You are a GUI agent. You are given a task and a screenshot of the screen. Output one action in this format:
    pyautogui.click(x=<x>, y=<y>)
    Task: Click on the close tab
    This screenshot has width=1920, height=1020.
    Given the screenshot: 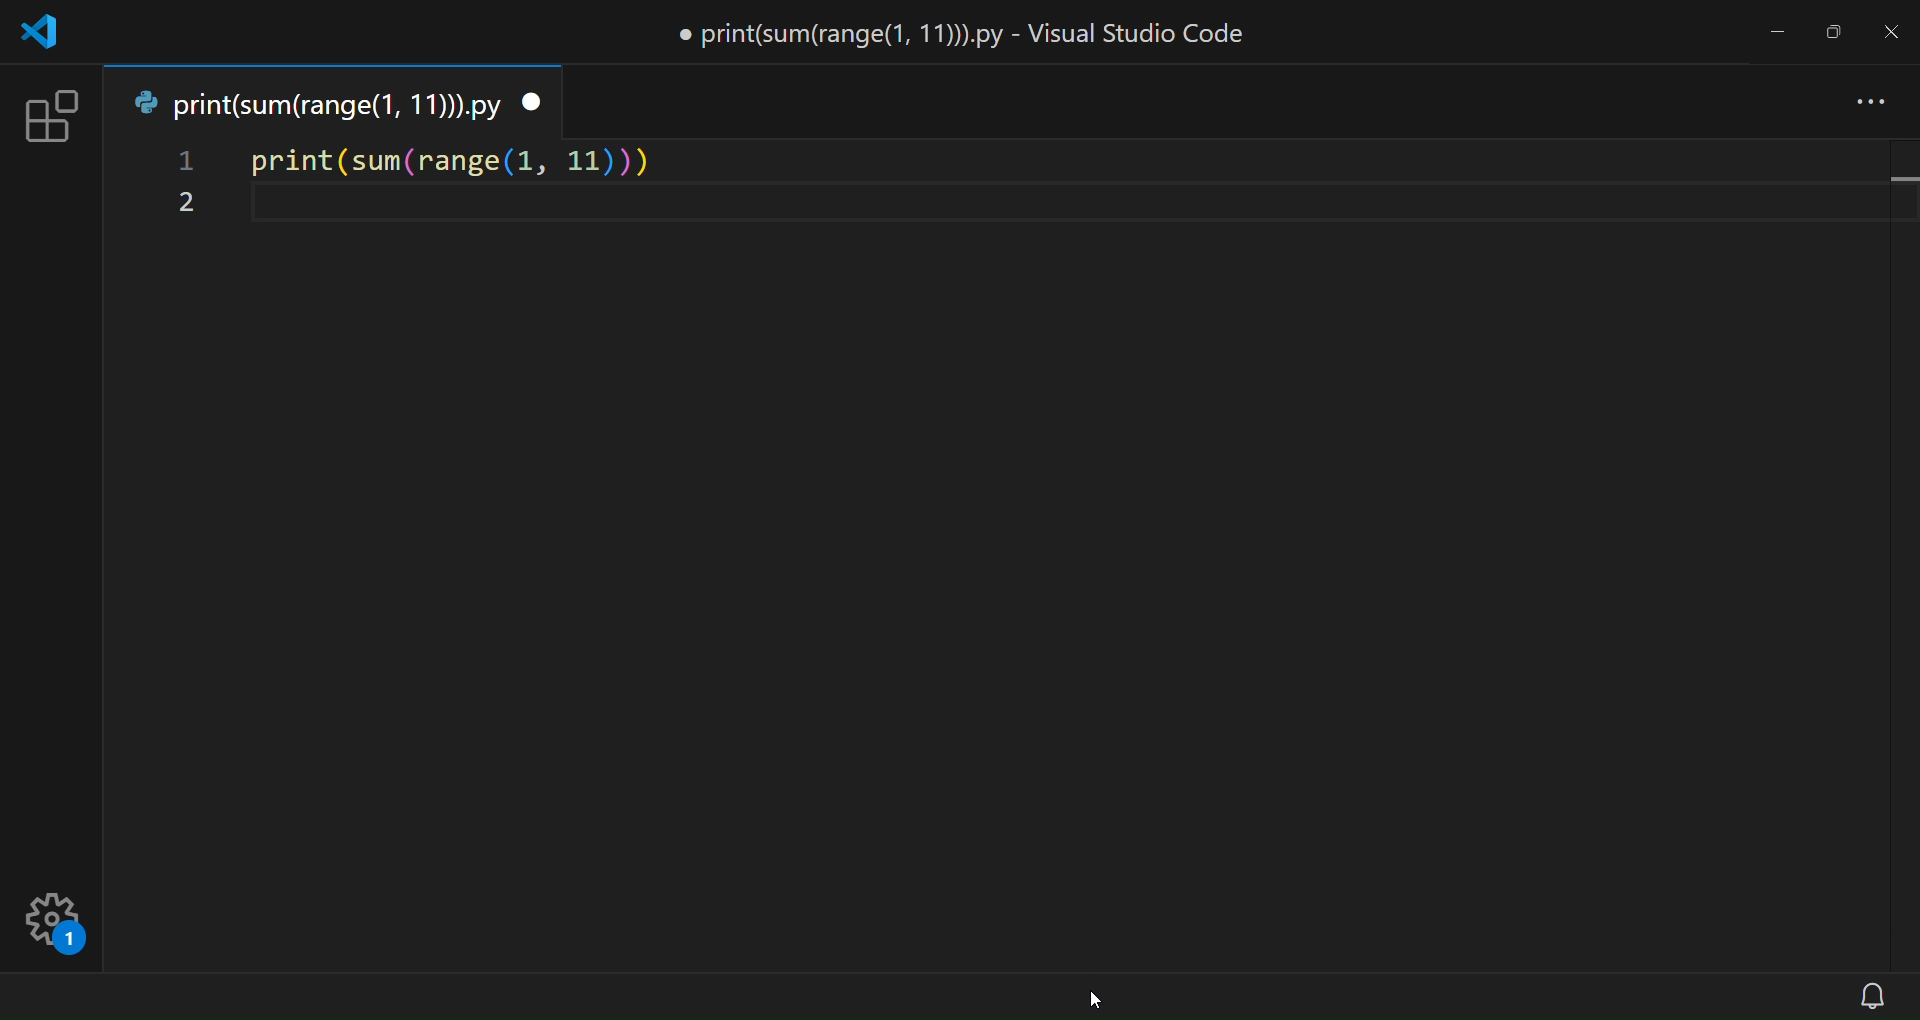 What is the action you would take?
    pyautogui.click(x=533, y=103)
    